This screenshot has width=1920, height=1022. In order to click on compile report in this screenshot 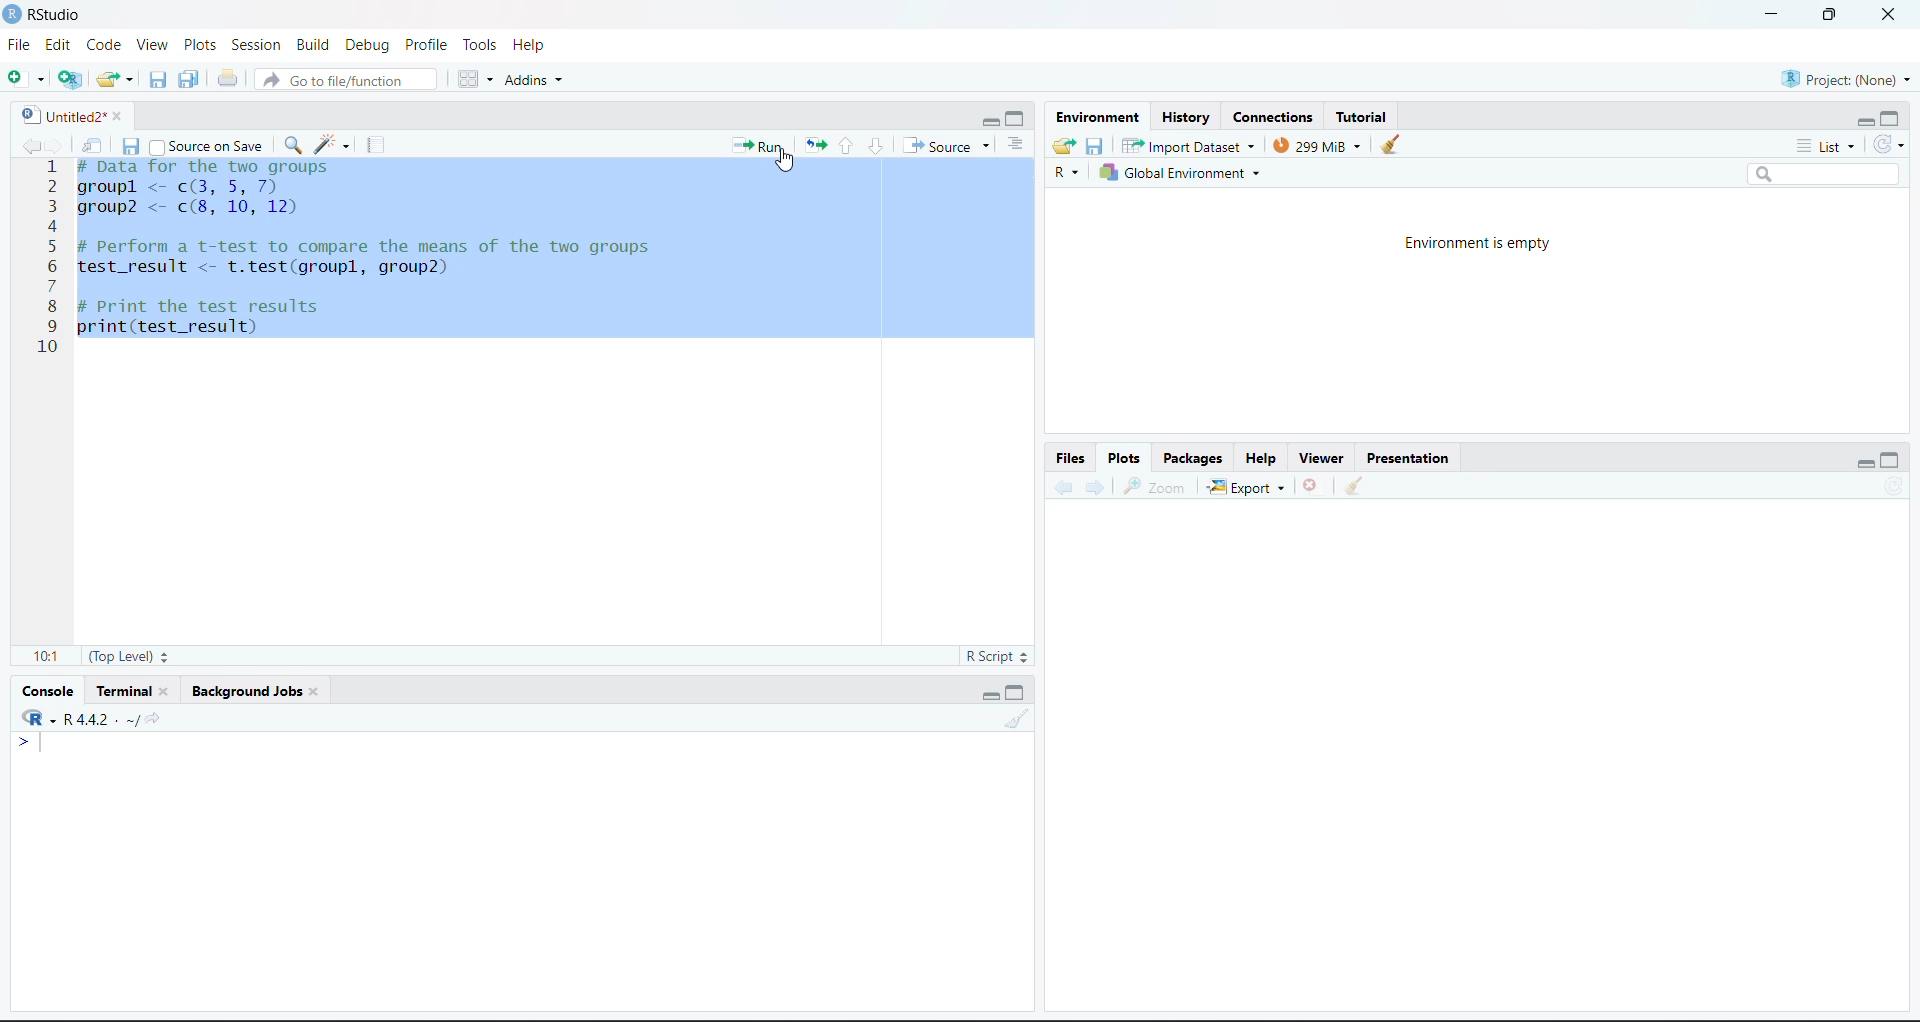, I will do `click(373, 144)`.